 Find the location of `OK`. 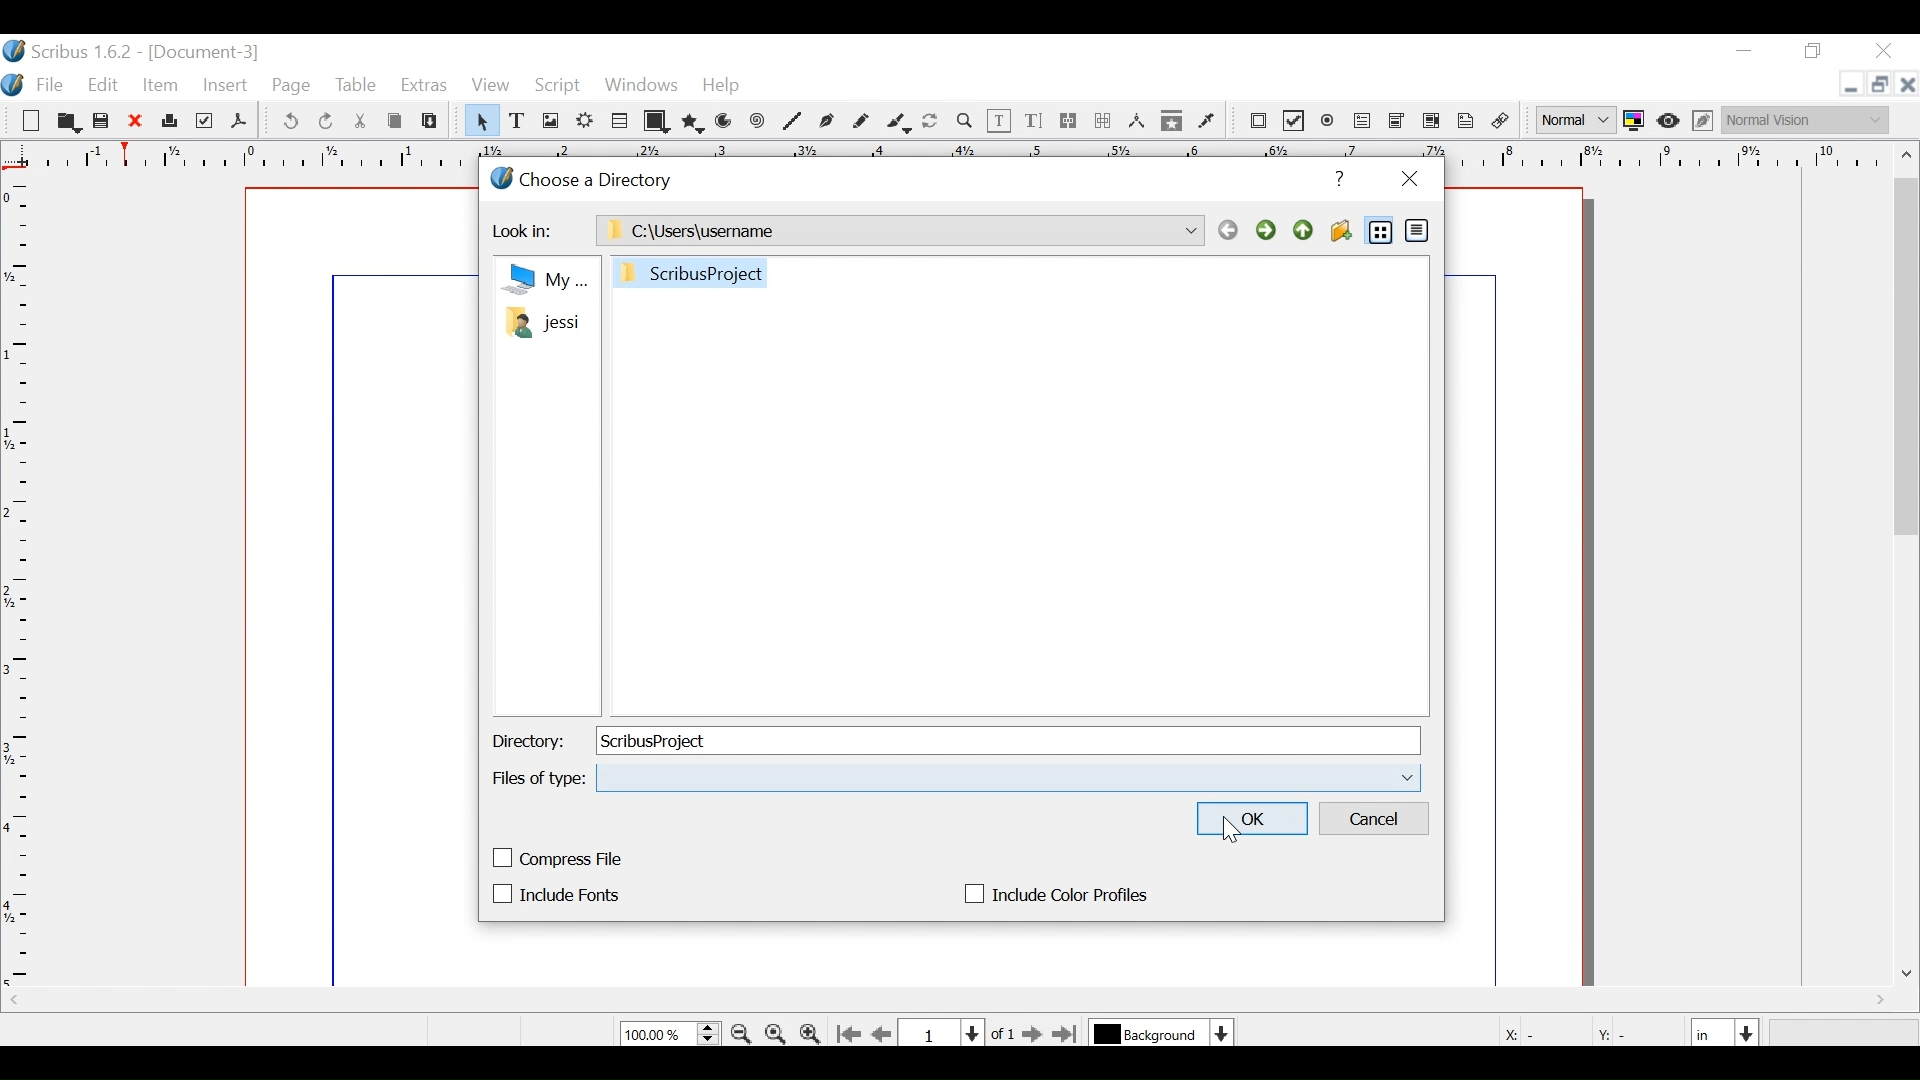

OK is located at coordinates (1250, 817).